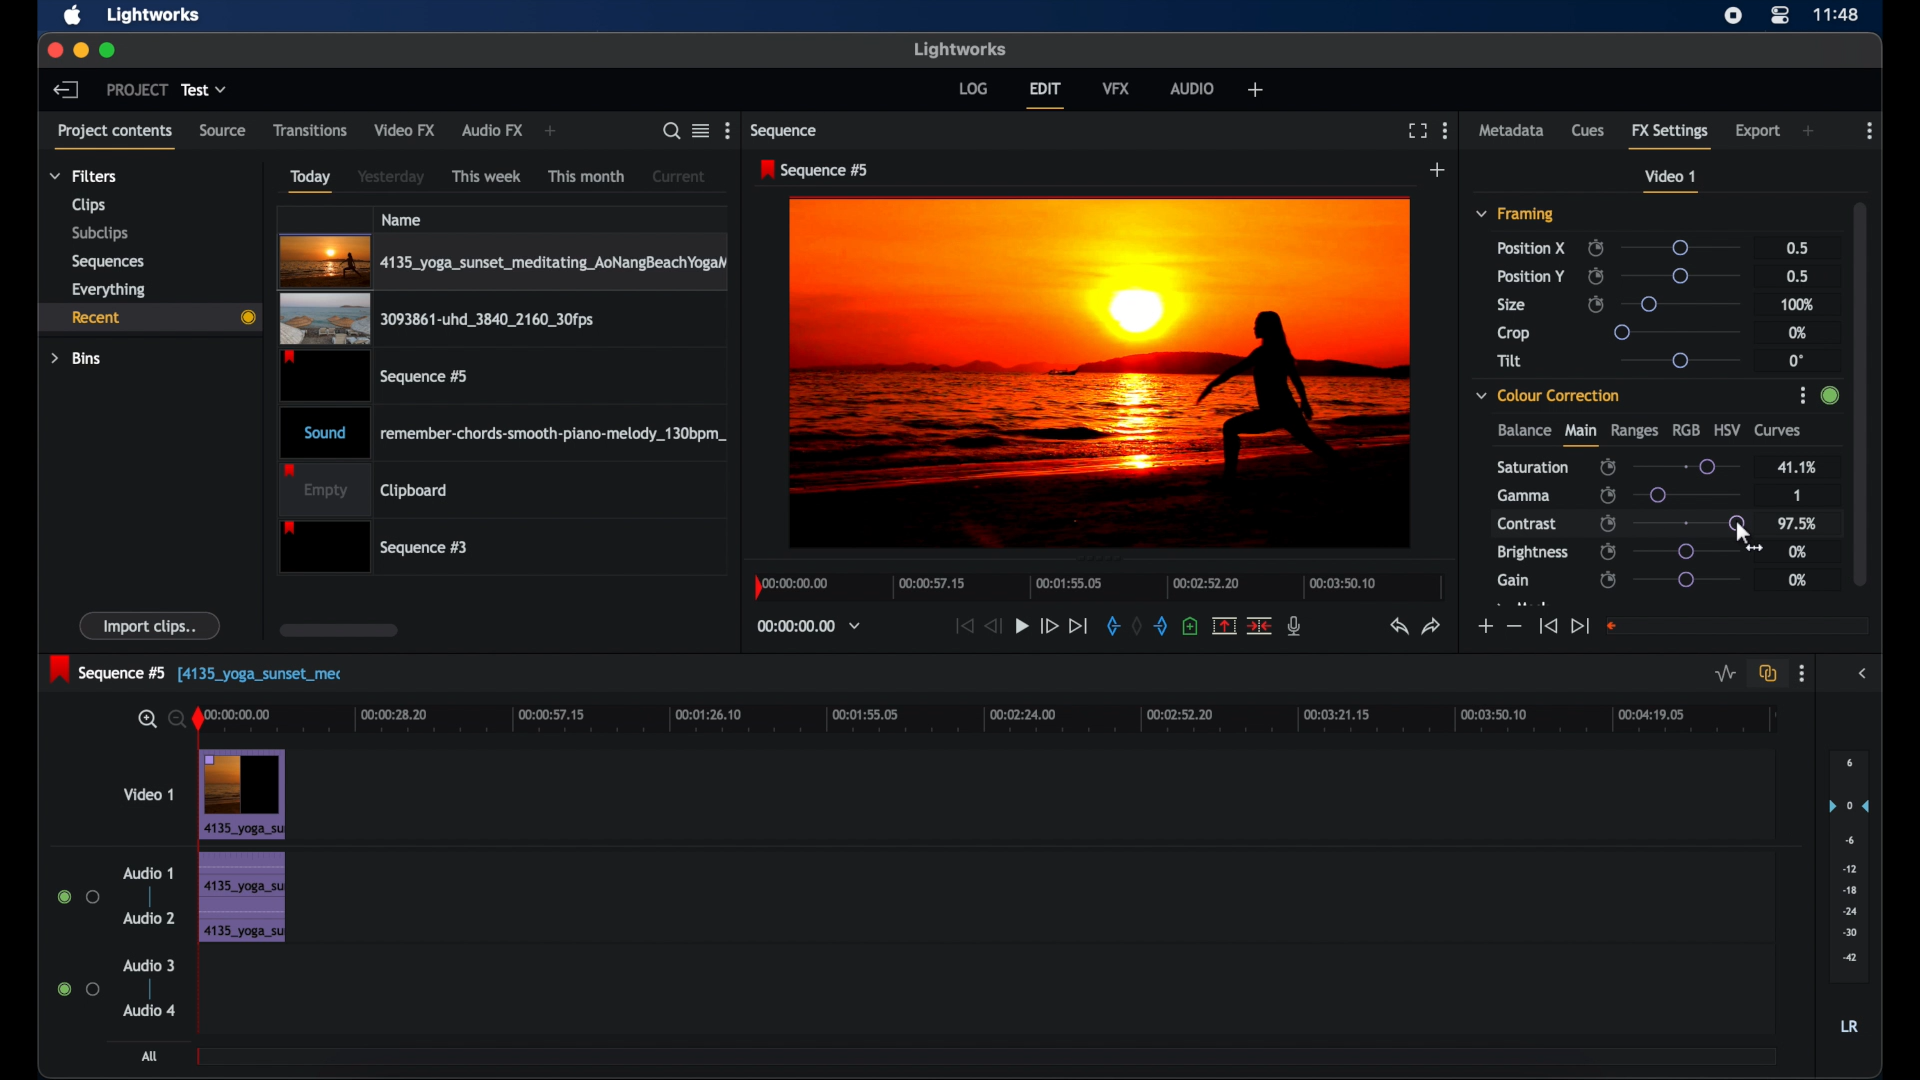  I want to click on timecodes and reels, so click(809, 627).